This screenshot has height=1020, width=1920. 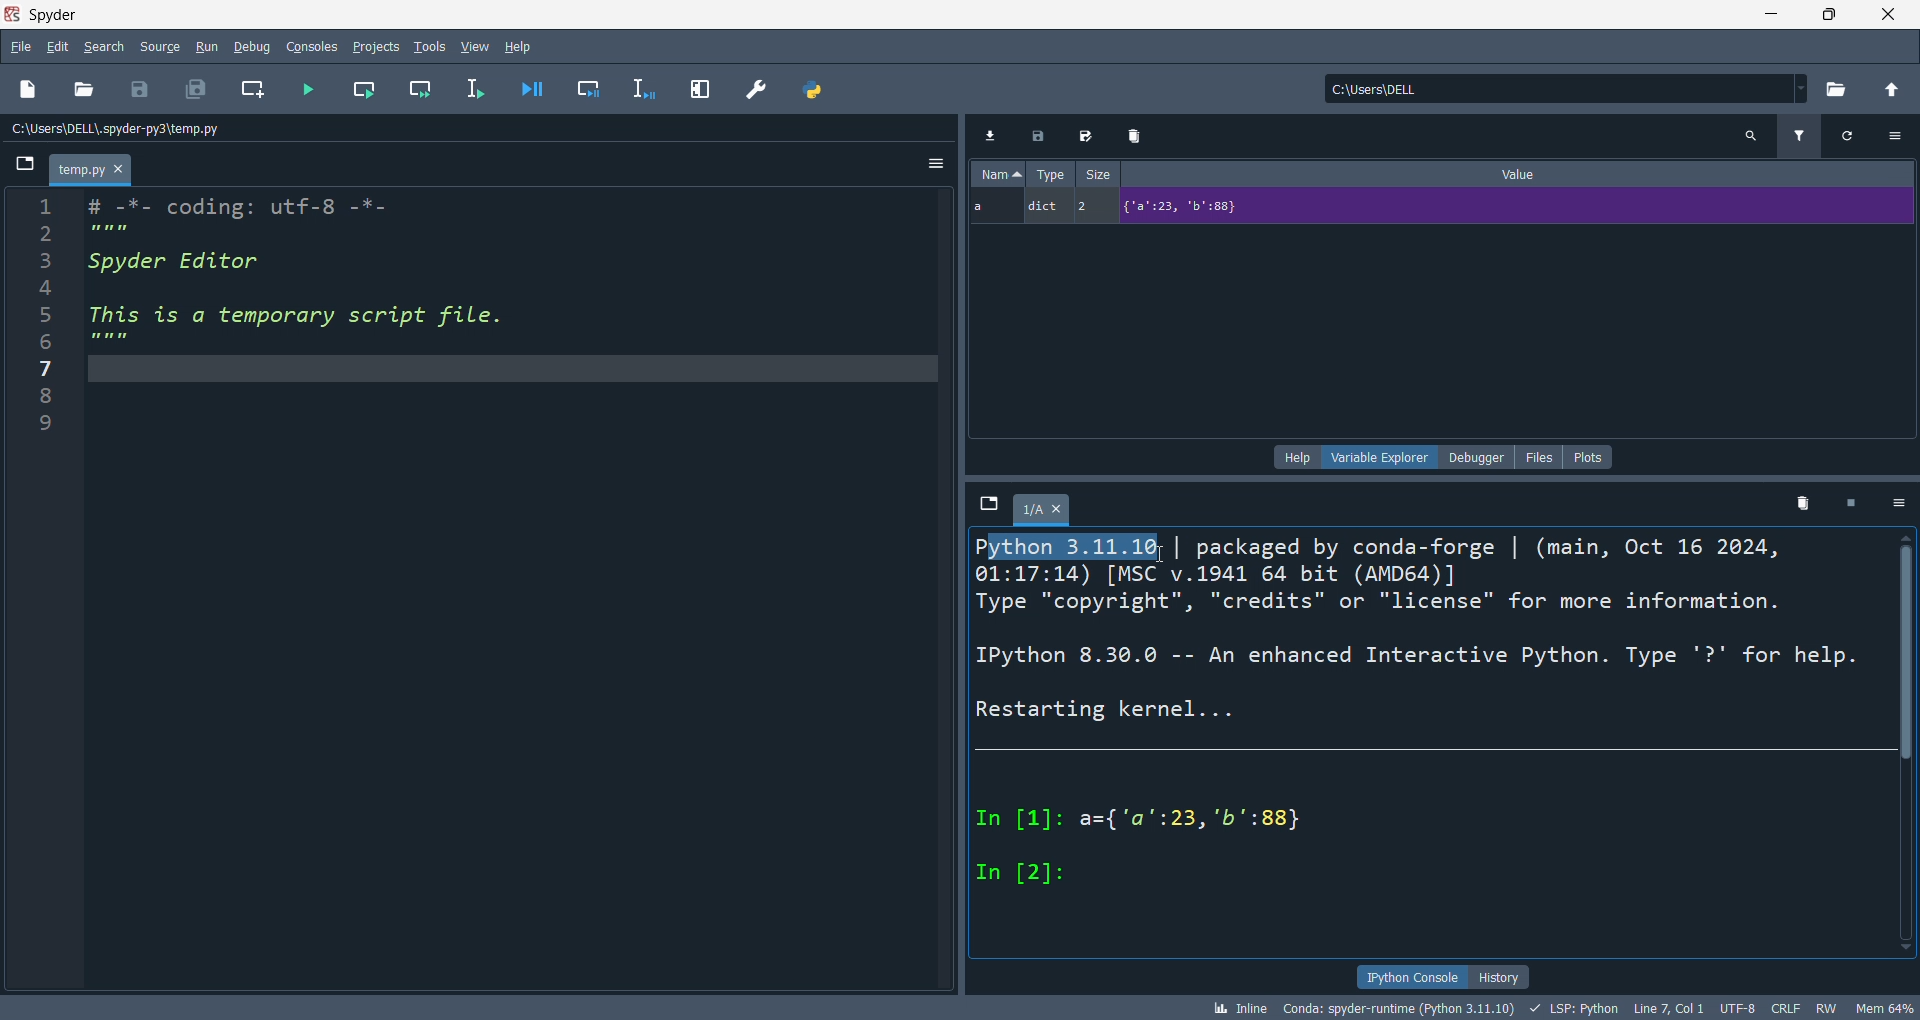 What do you see at coordinates (255, 45) in the screenshot?
I see `debug` at bounding box center [255, 45].